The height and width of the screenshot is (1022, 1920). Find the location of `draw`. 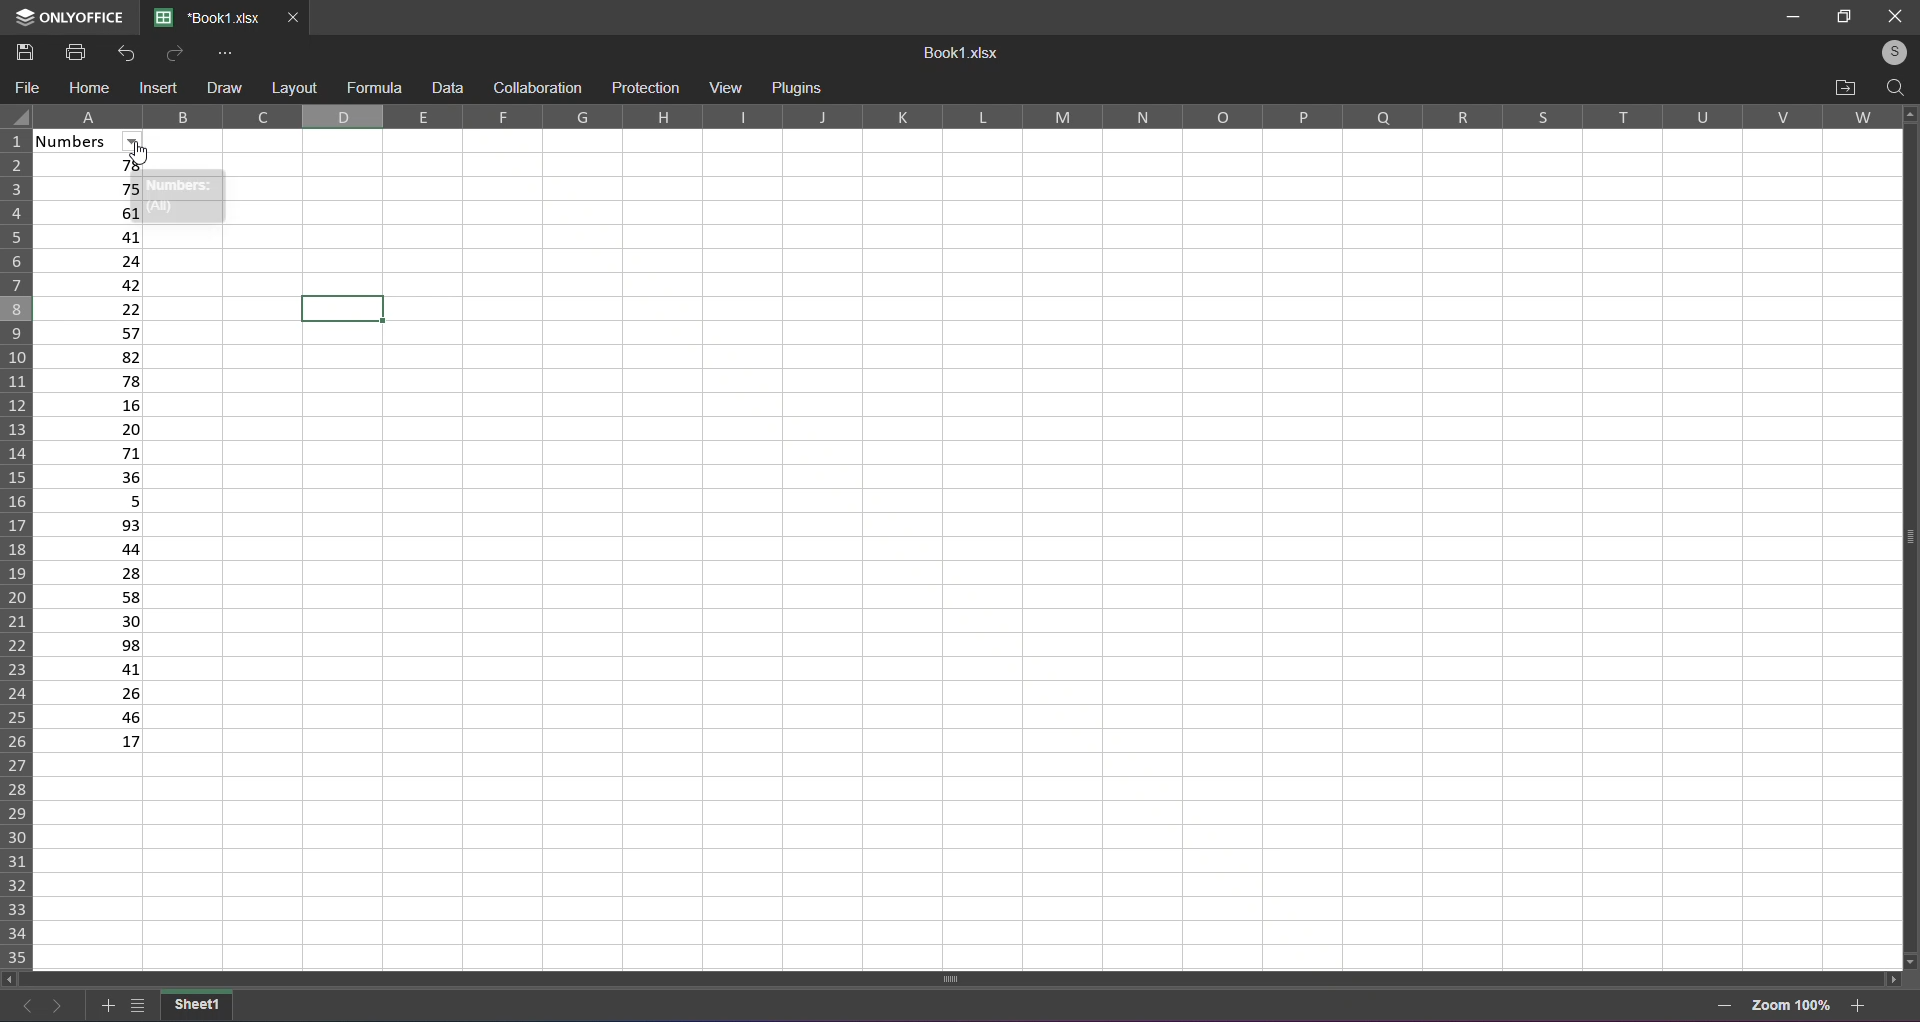

draw is located at coordinates (223, 86).